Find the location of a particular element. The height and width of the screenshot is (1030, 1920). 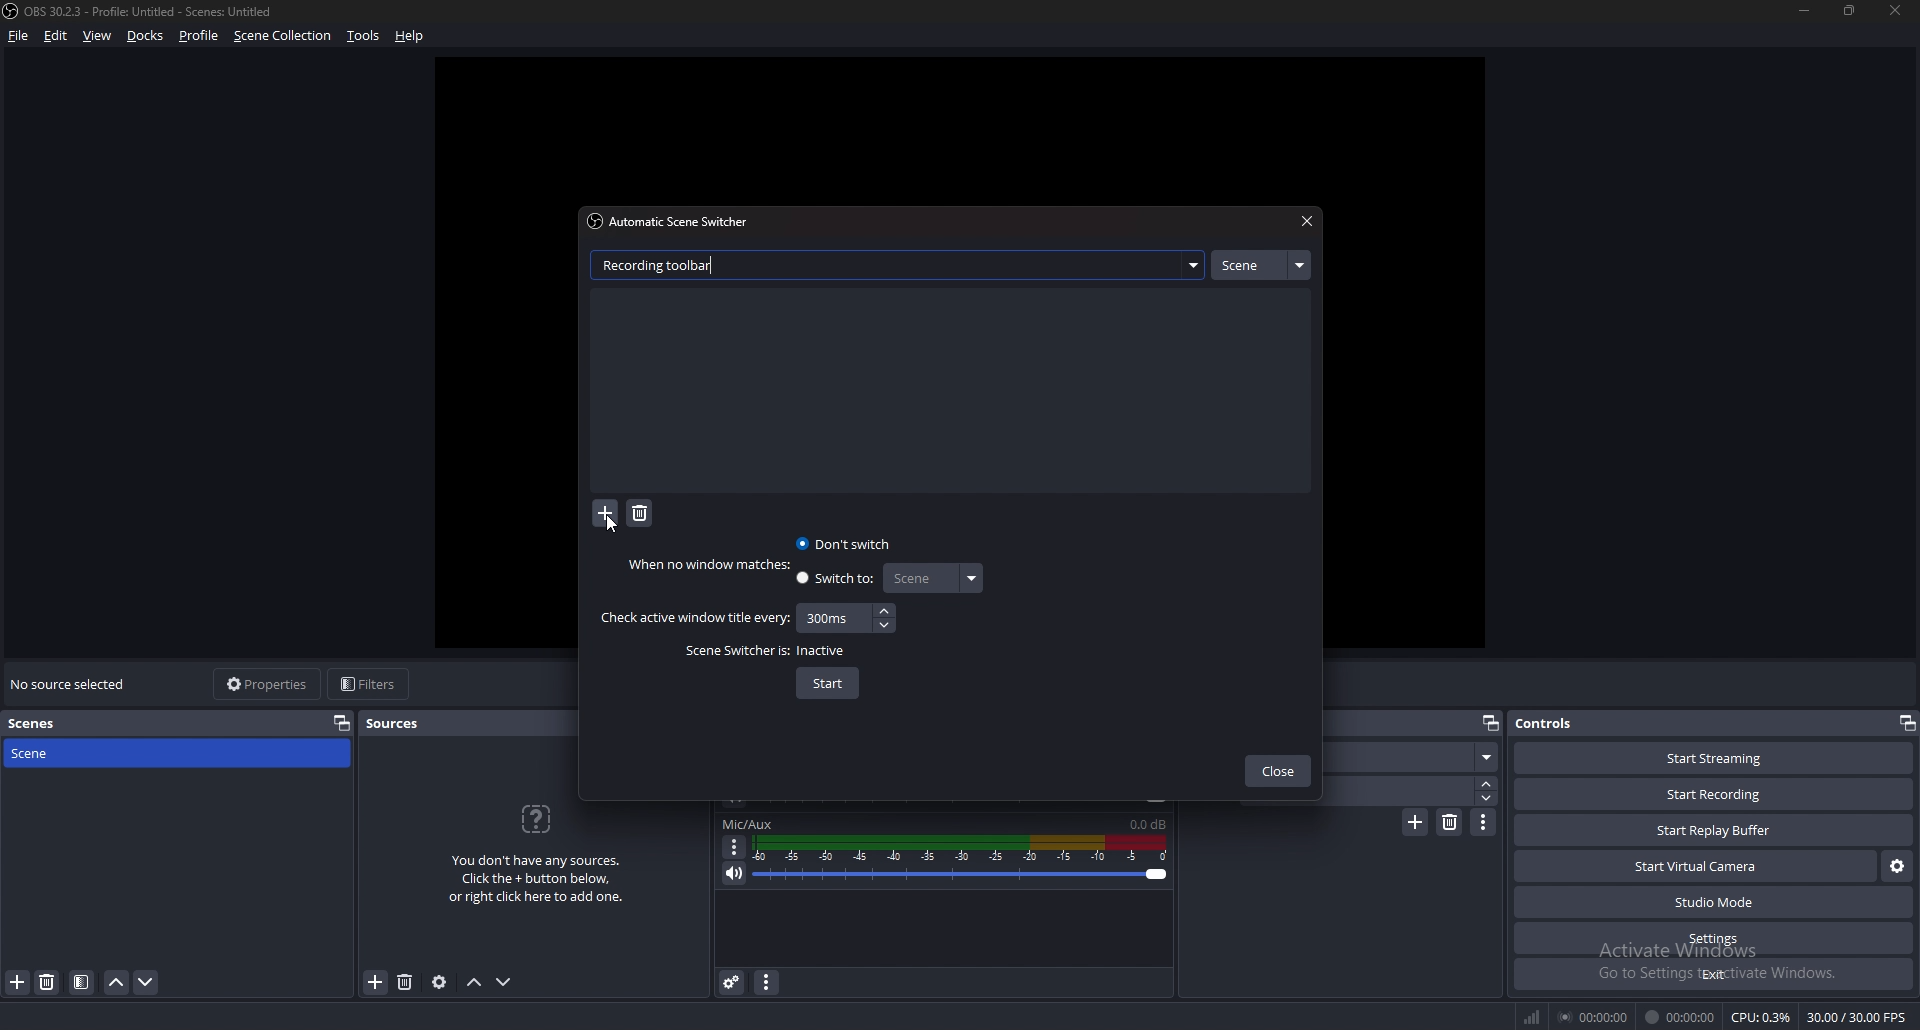

close is located at coordinates (1304, 222).